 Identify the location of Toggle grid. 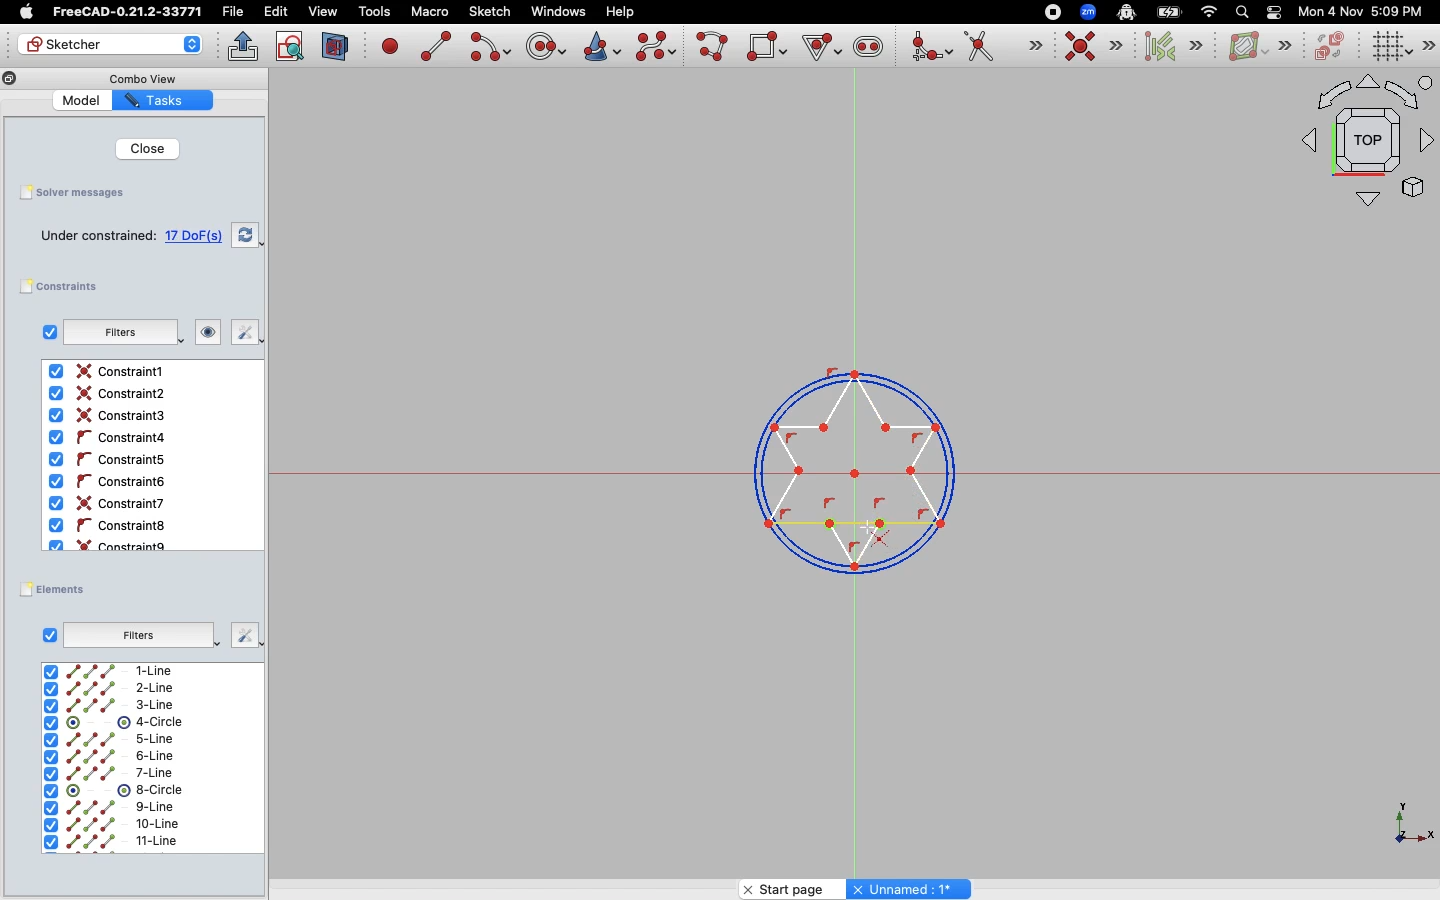
(1389, 47).